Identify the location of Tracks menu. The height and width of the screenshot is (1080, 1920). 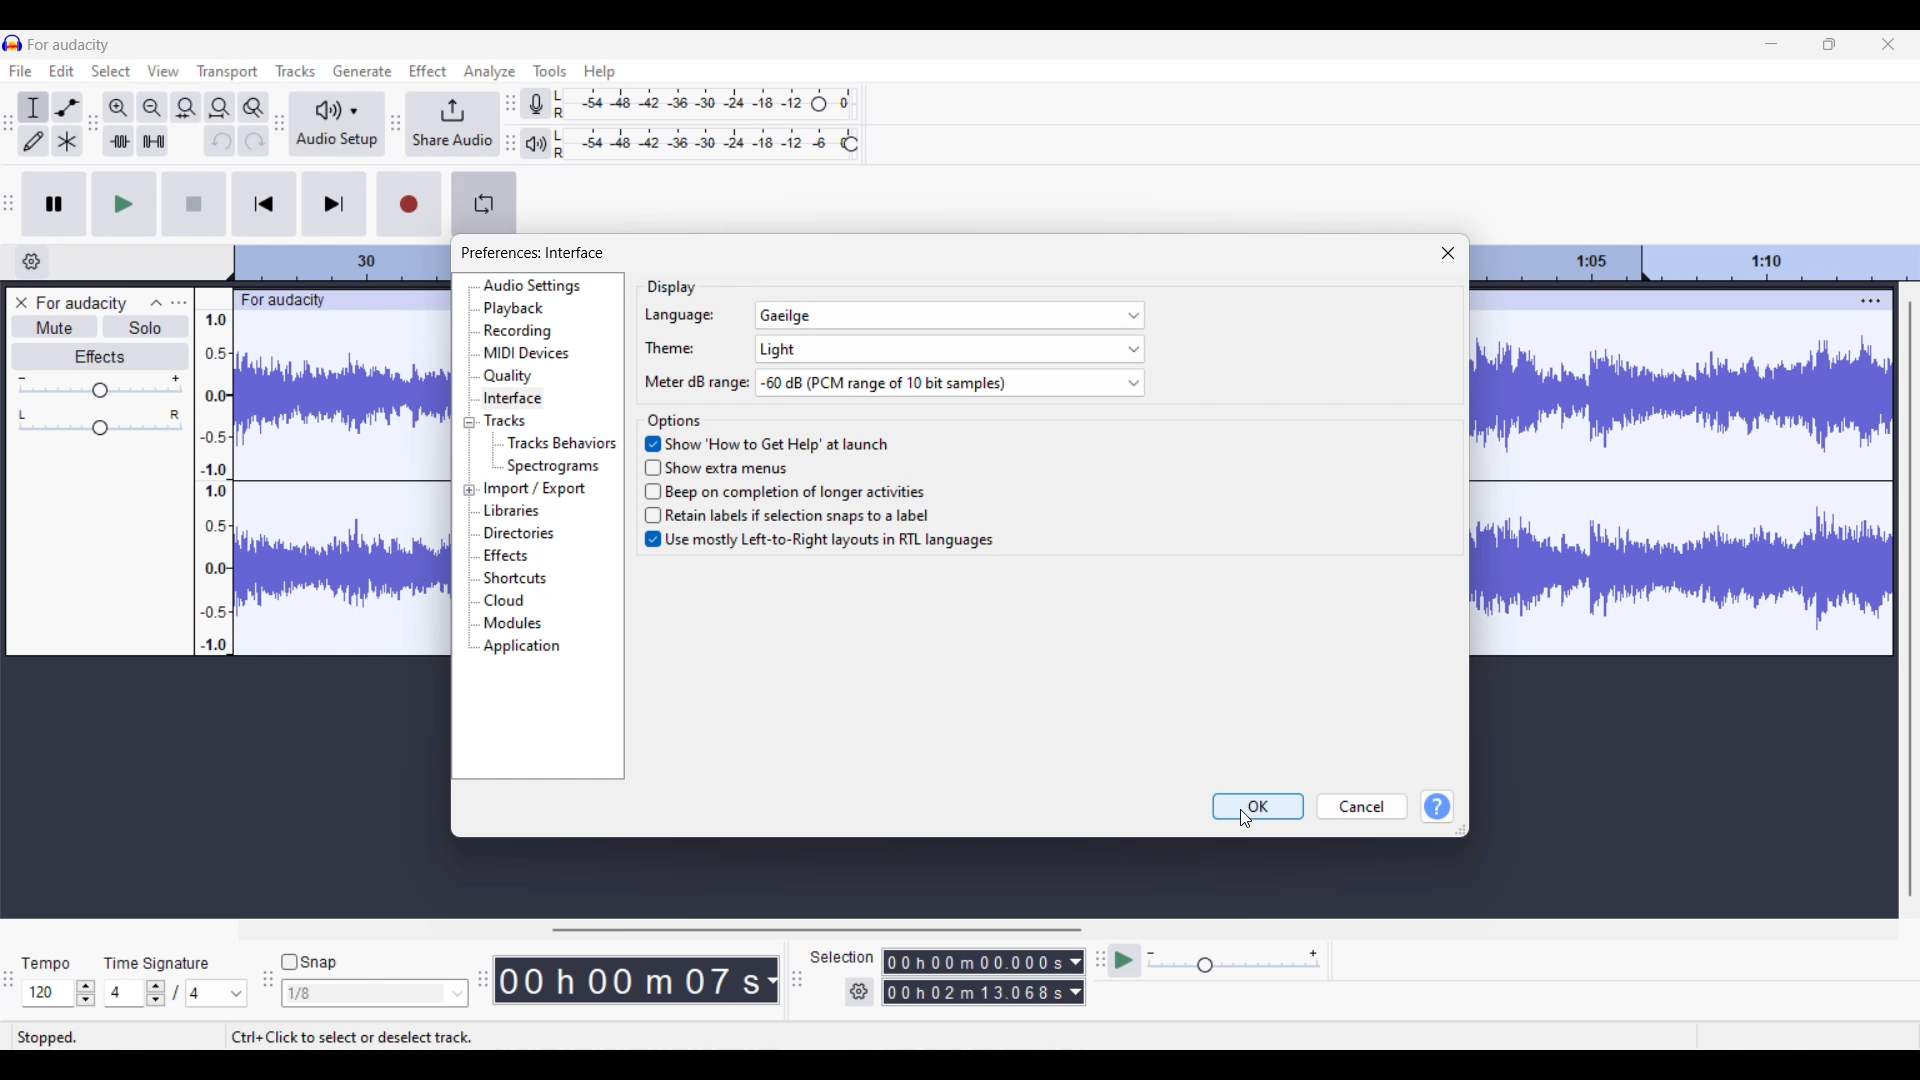
(295, 70).